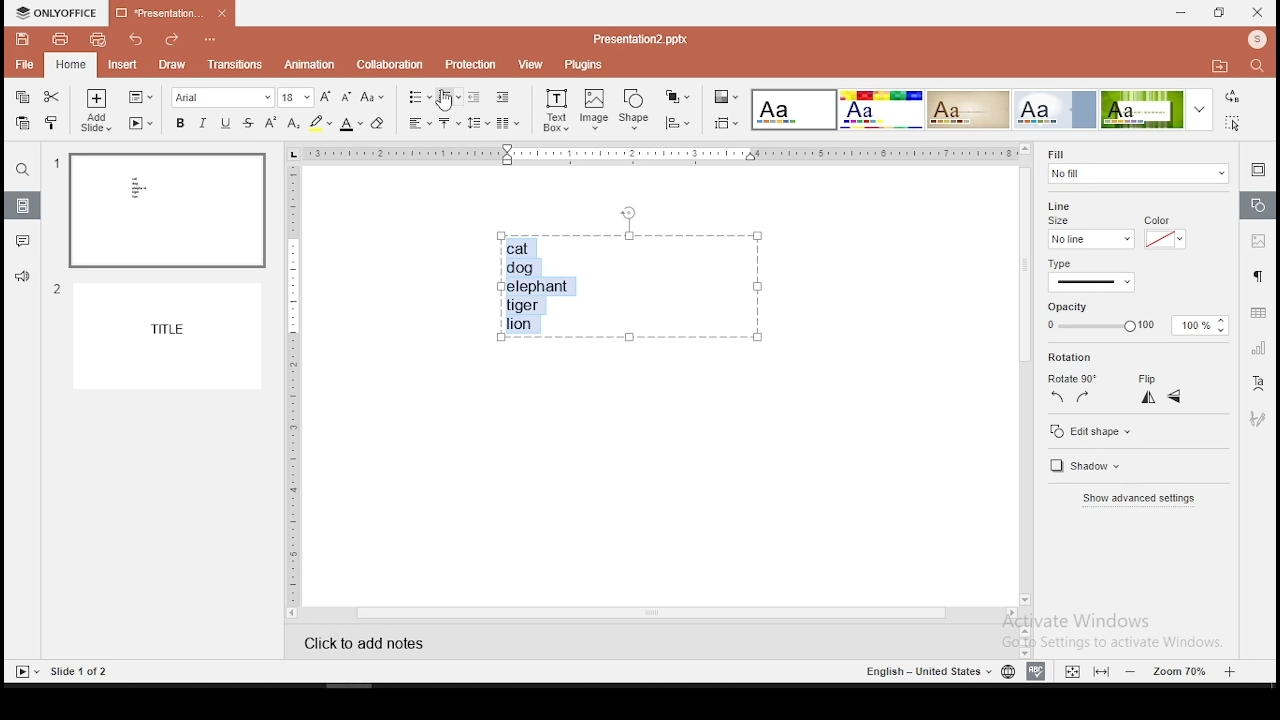 Image resolution: width=1280 pixels, height=720 pixels. I want to click on arrange objects, so click(678, 98).